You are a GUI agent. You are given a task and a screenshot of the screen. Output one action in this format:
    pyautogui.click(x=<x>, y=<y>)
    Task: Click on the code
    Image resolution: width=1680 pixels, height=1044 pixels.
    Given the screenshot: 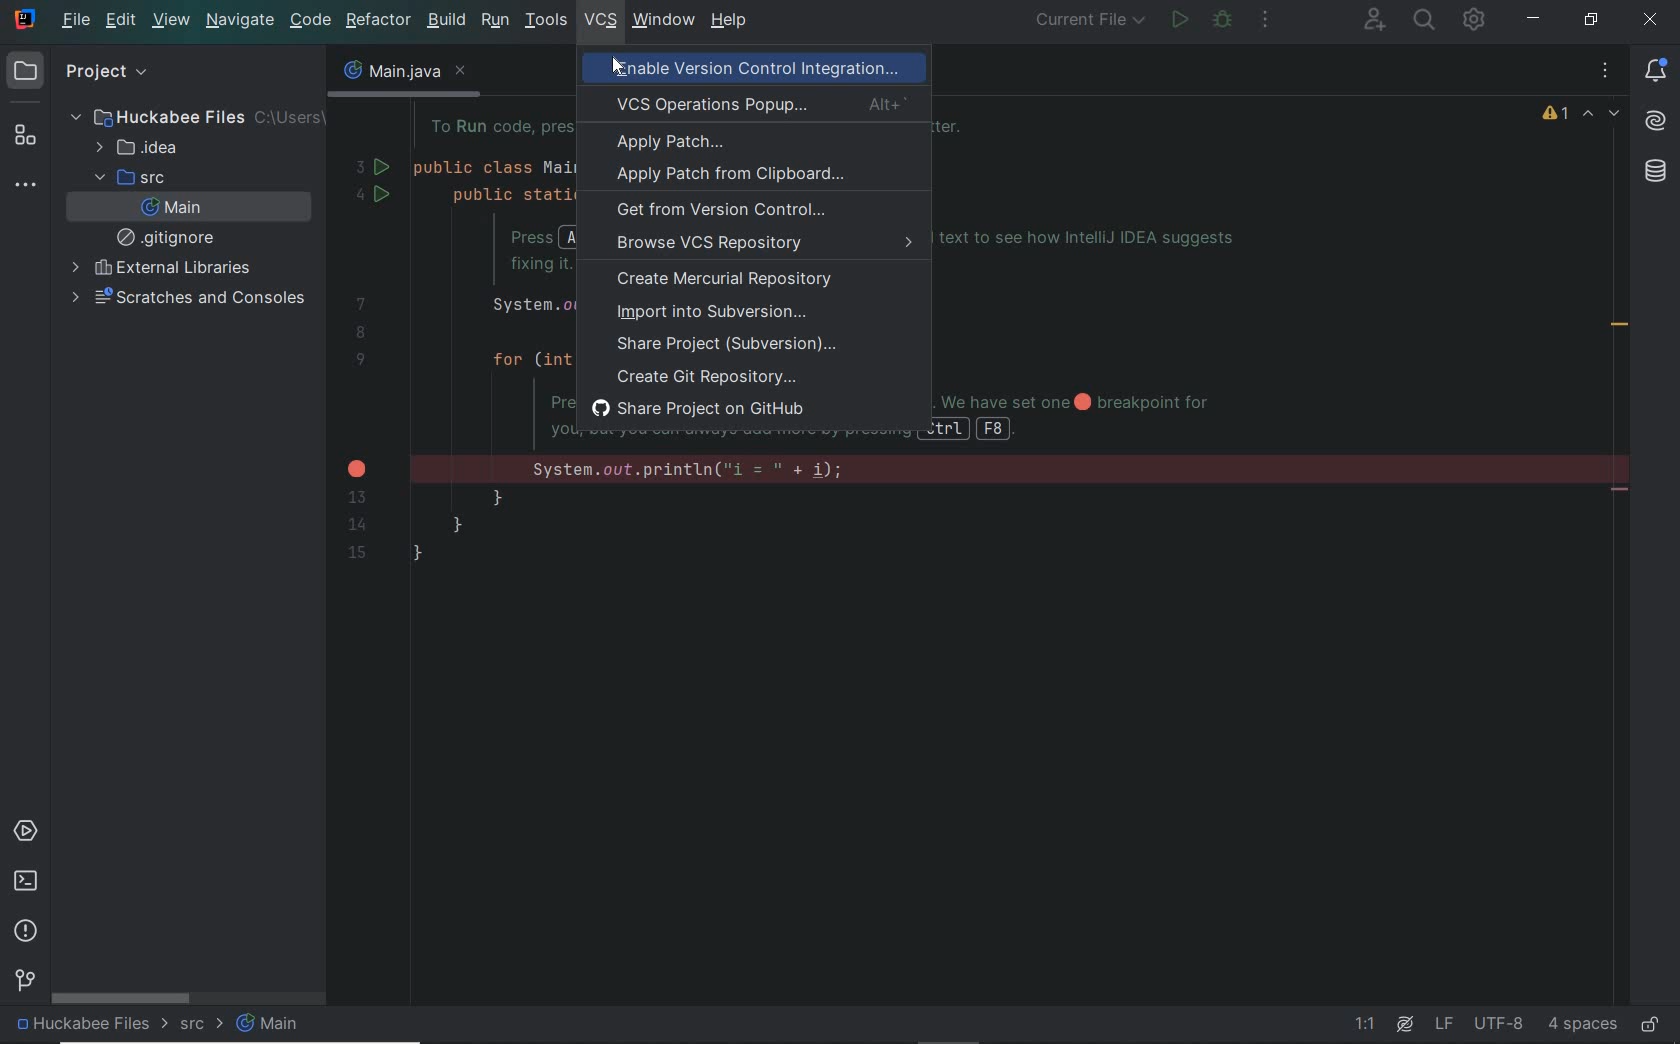 What is the action you would take?
    pyautogui.click(x=311, y=22)
    